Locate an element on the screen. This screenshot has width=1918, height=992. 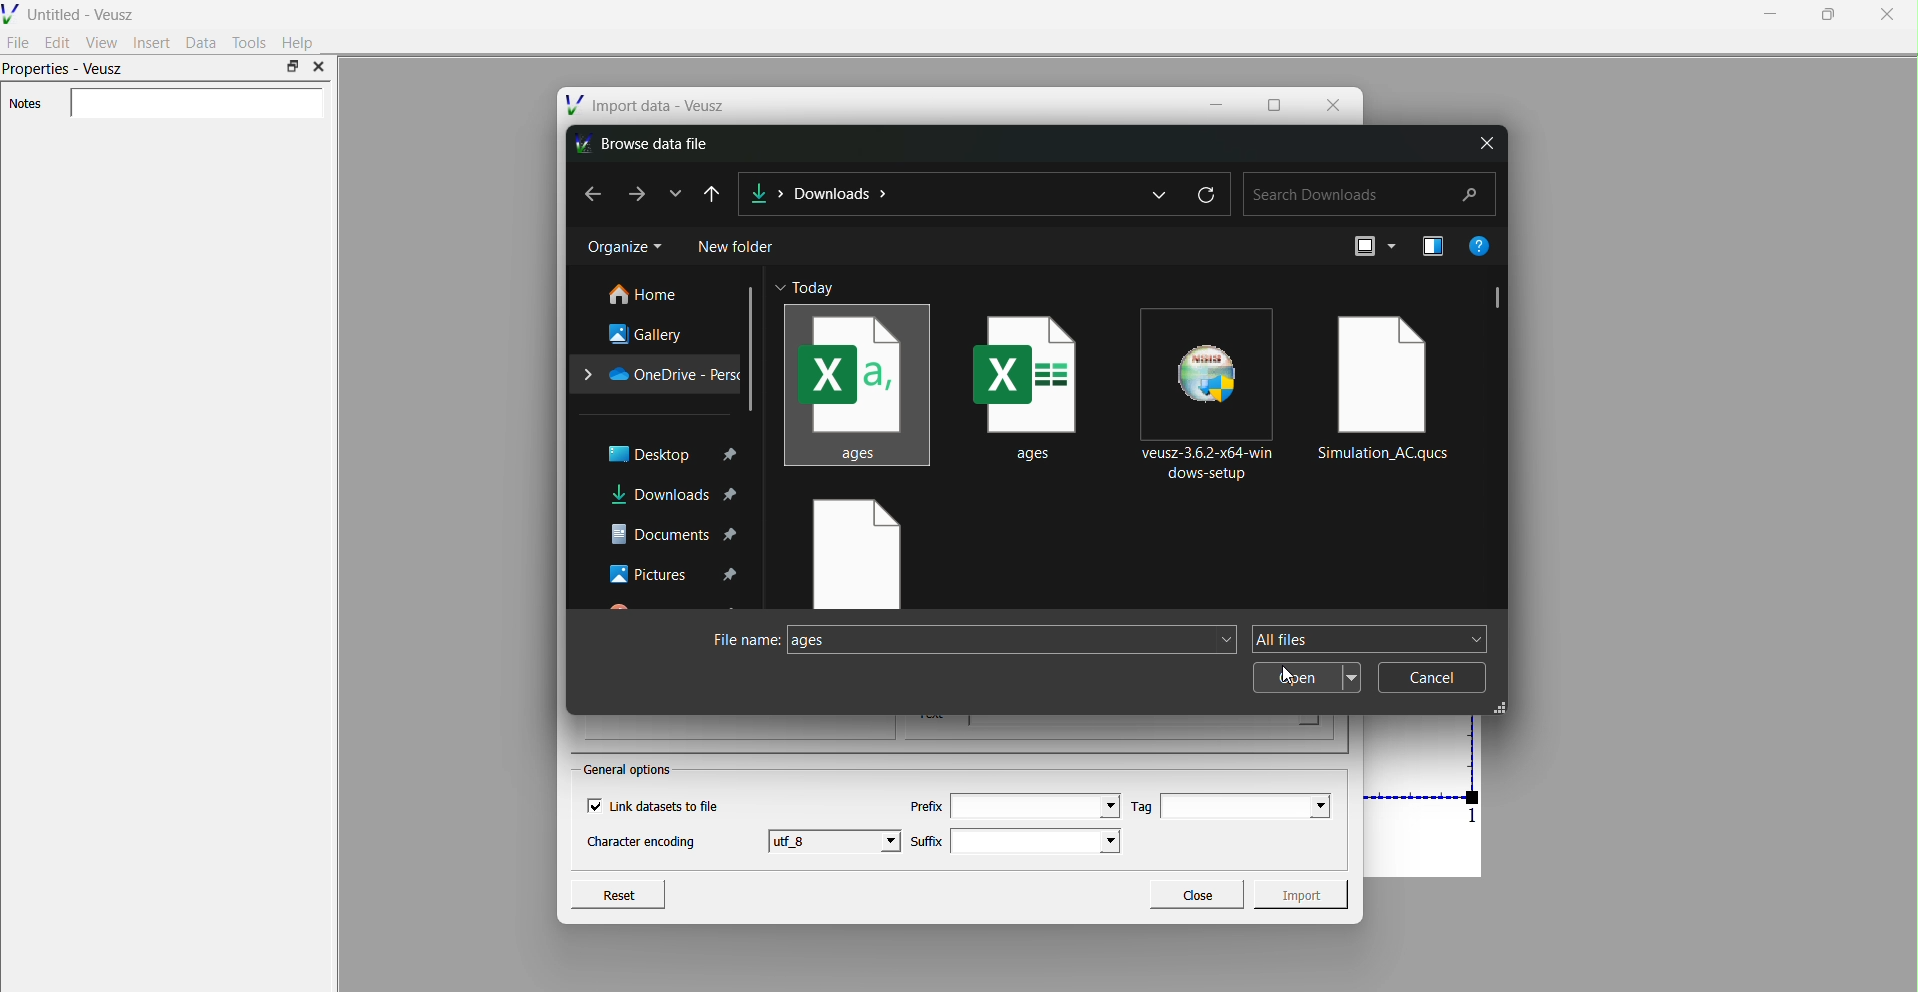
minimise is located at coordinates (1771, 13).